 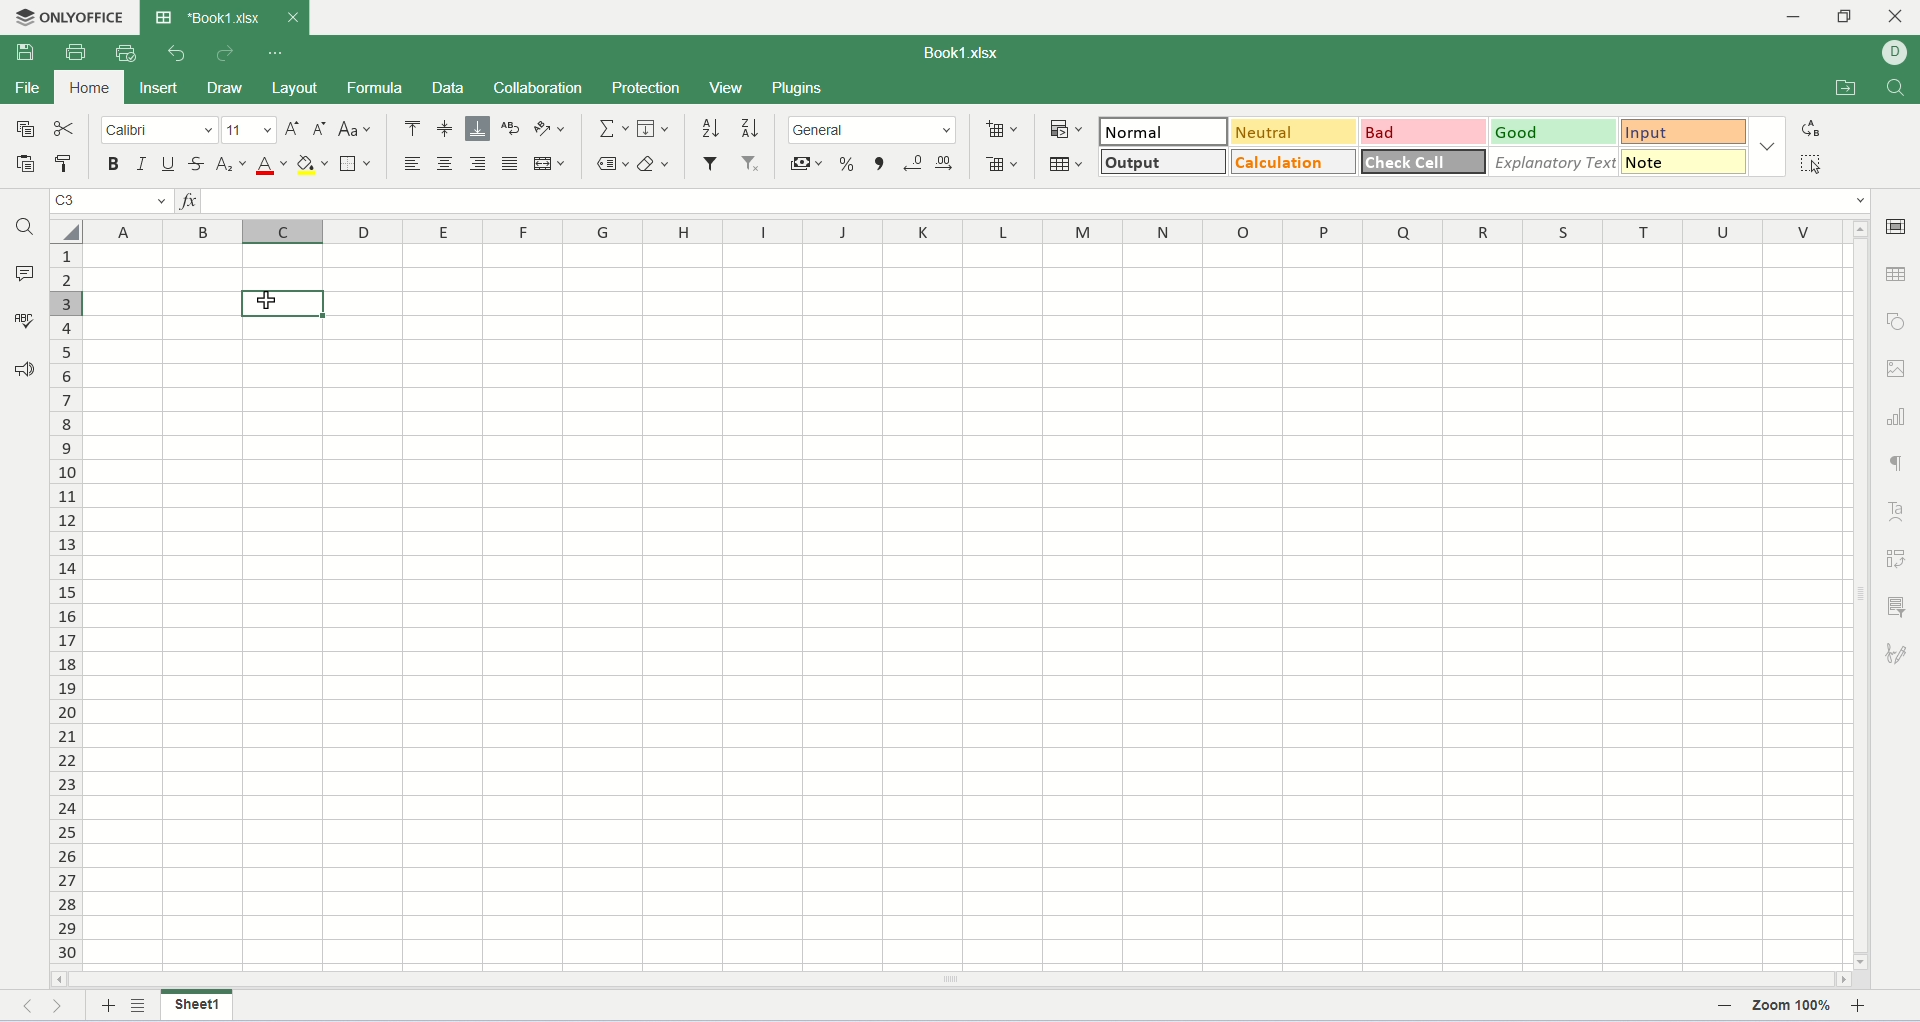 What do you see at coordinates (1769, 147) in the screenshot?
I see `style option` at bounding box center [1769, 147].